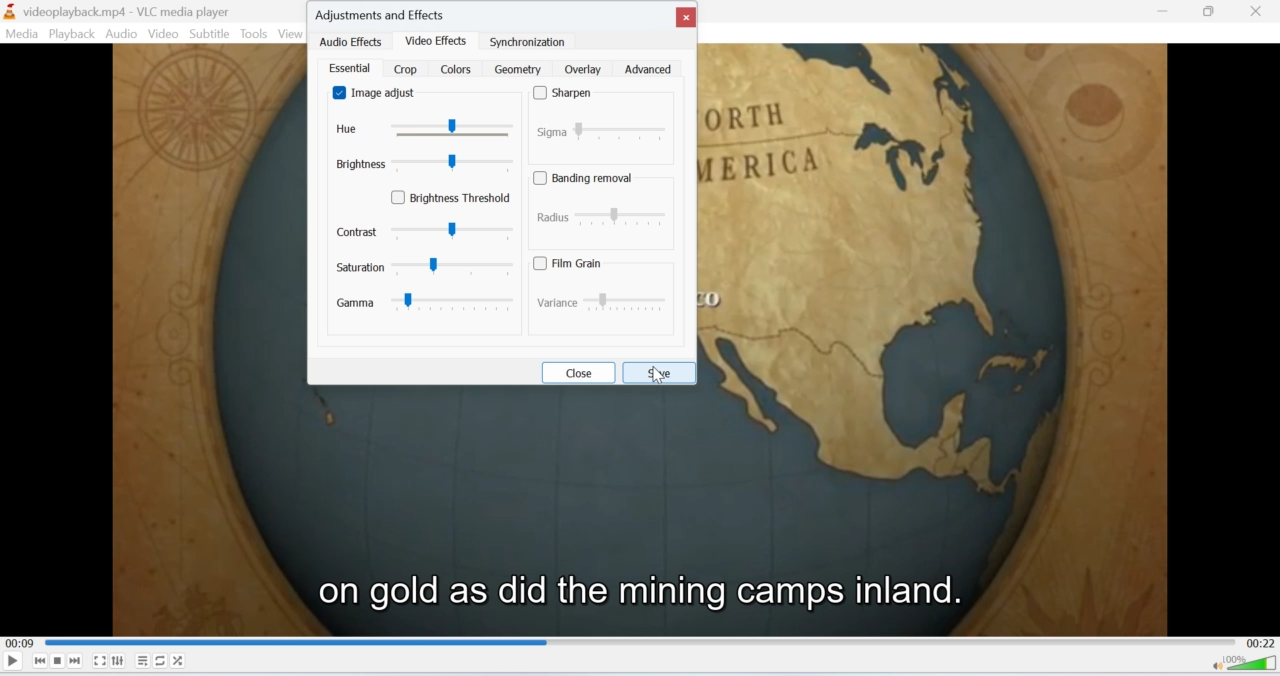  Describe the element at coordinates (76, 660) in the screenshot. I see `Seek forward` at that location.